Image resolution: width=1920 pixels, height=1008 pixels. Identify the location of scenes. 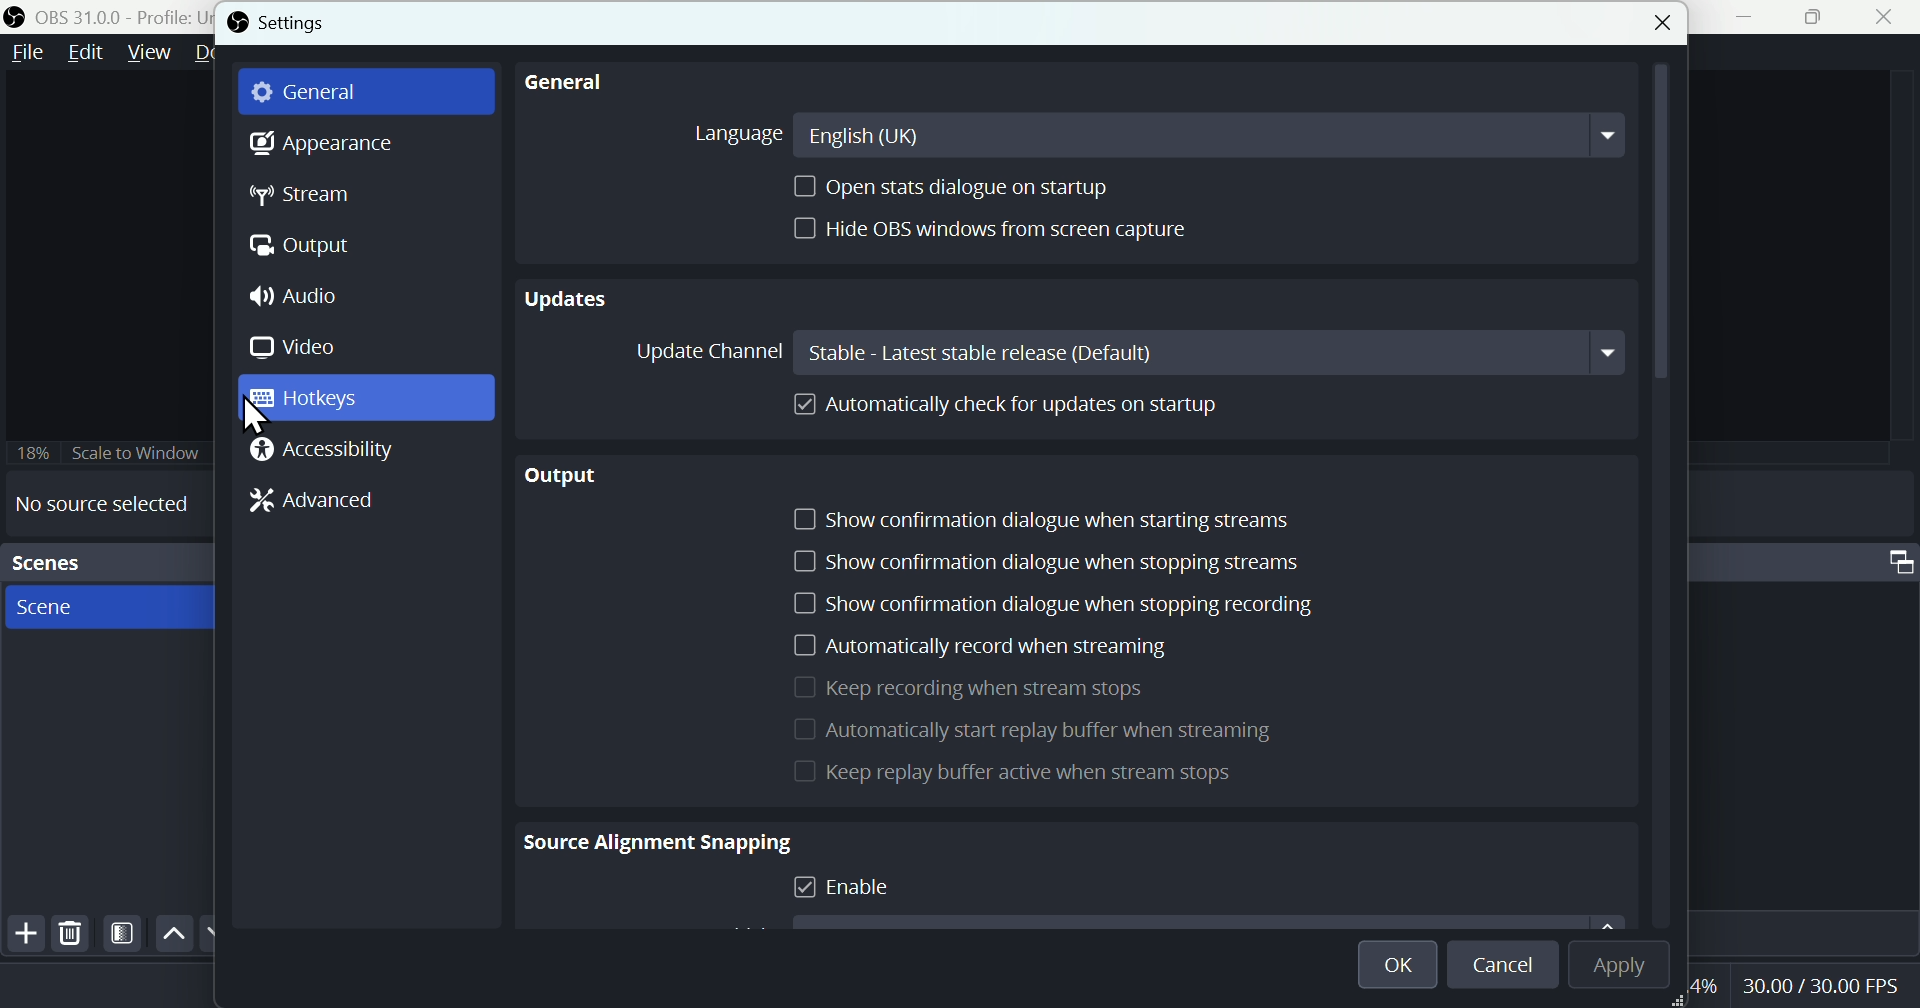
(106, 606).